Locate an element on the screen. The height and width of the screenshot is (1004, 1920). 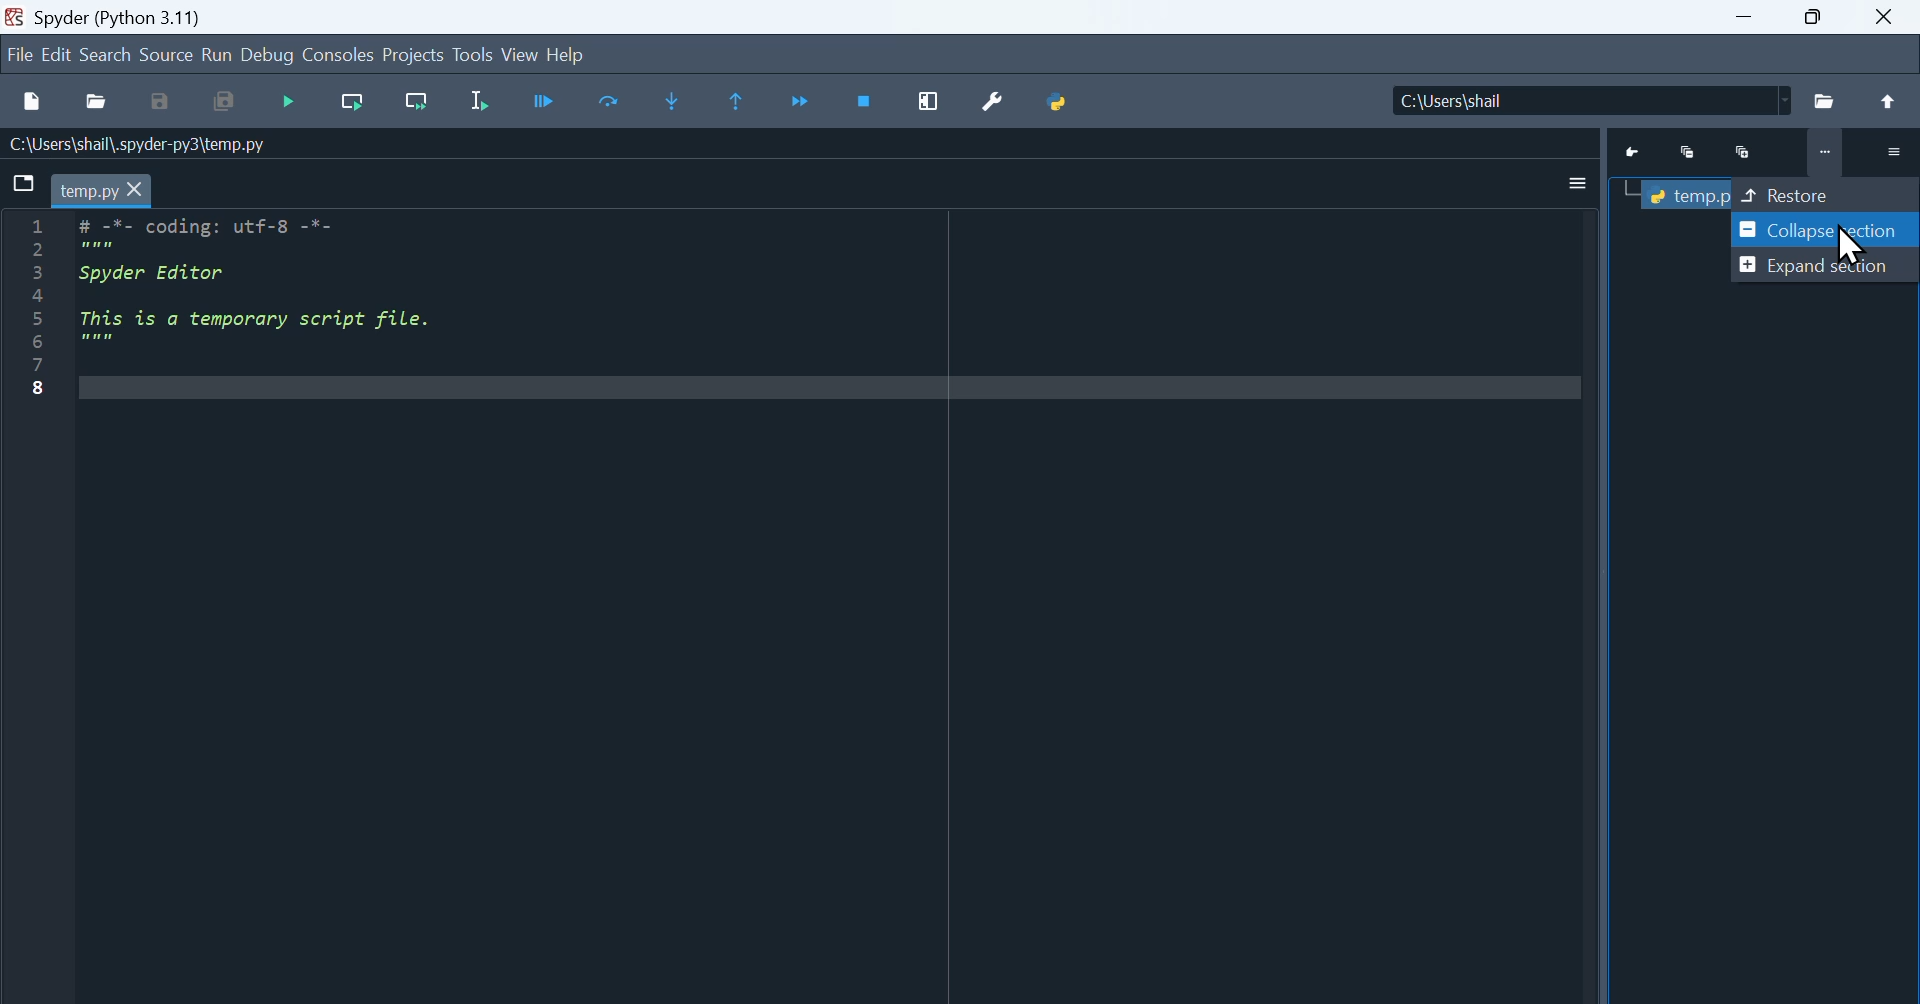
Go to is located at coordinates (1637, 153).